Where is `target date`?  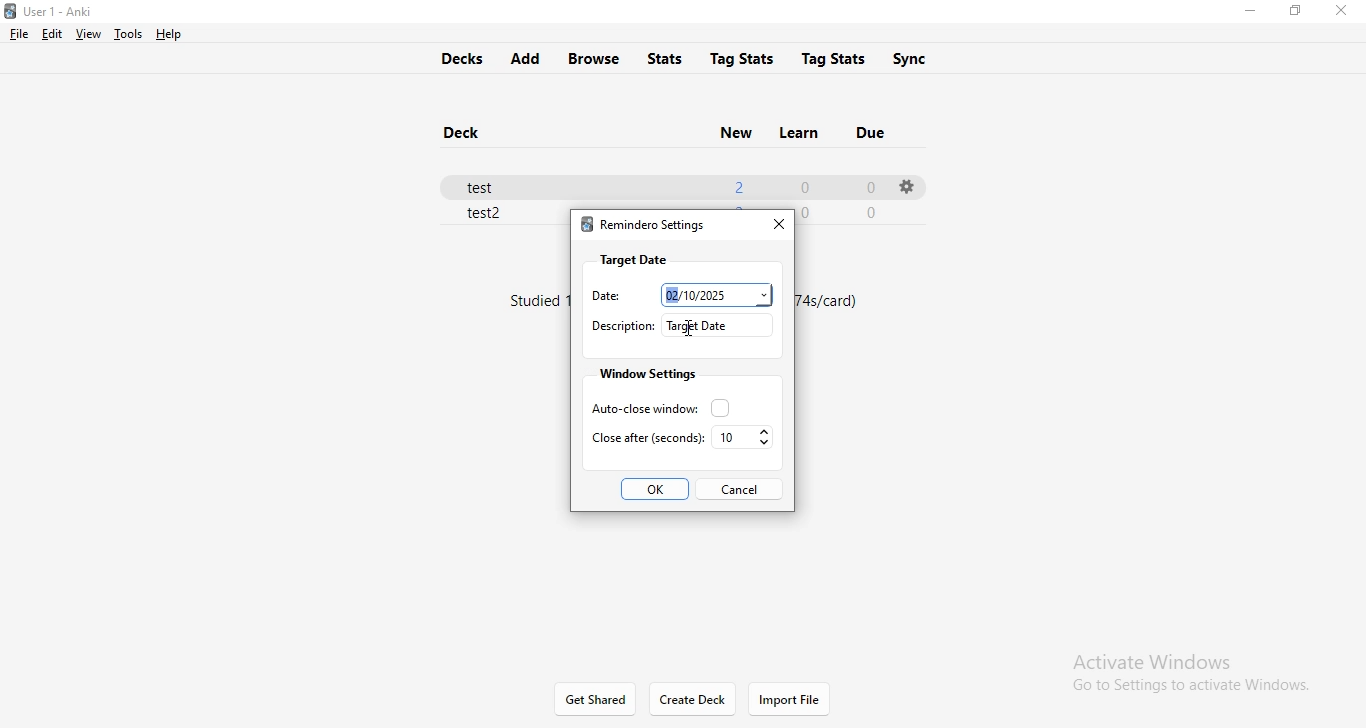 target date is located at coordinates (720, 325).